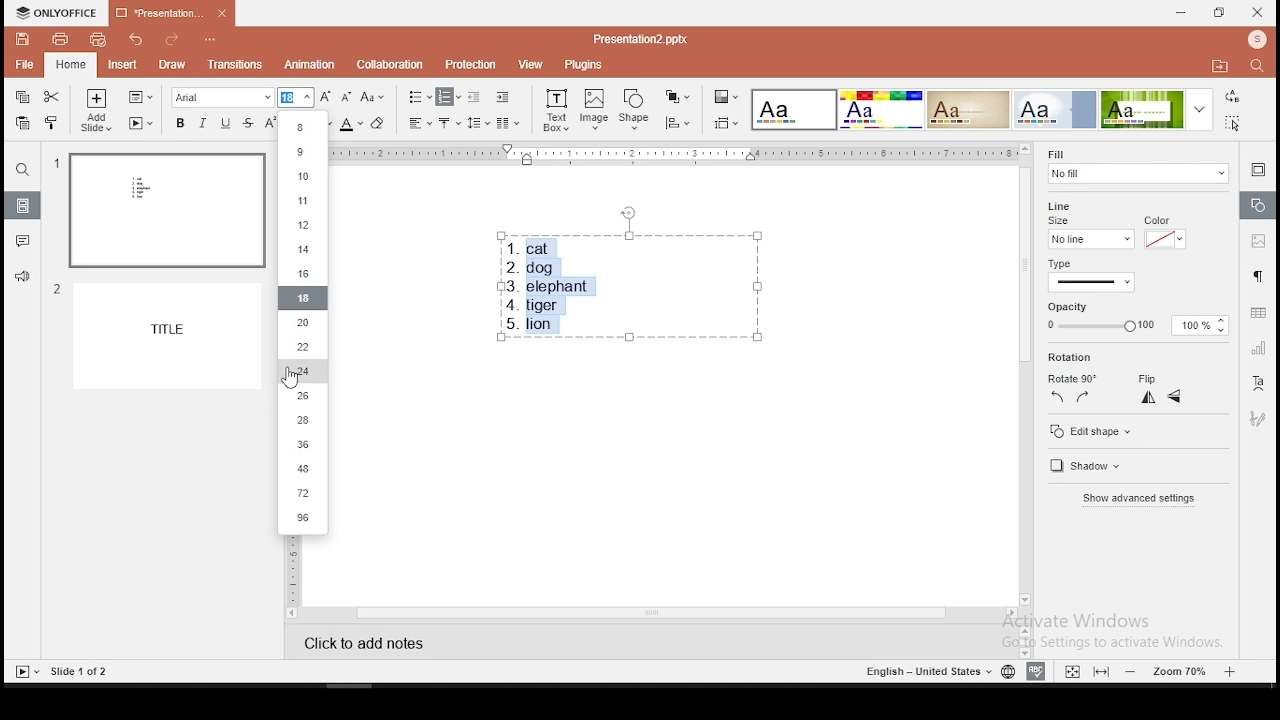 The image size is (1280, 720). Describe the element at coordinates (1084, 400) in the screenshot. I see `right` at that location.